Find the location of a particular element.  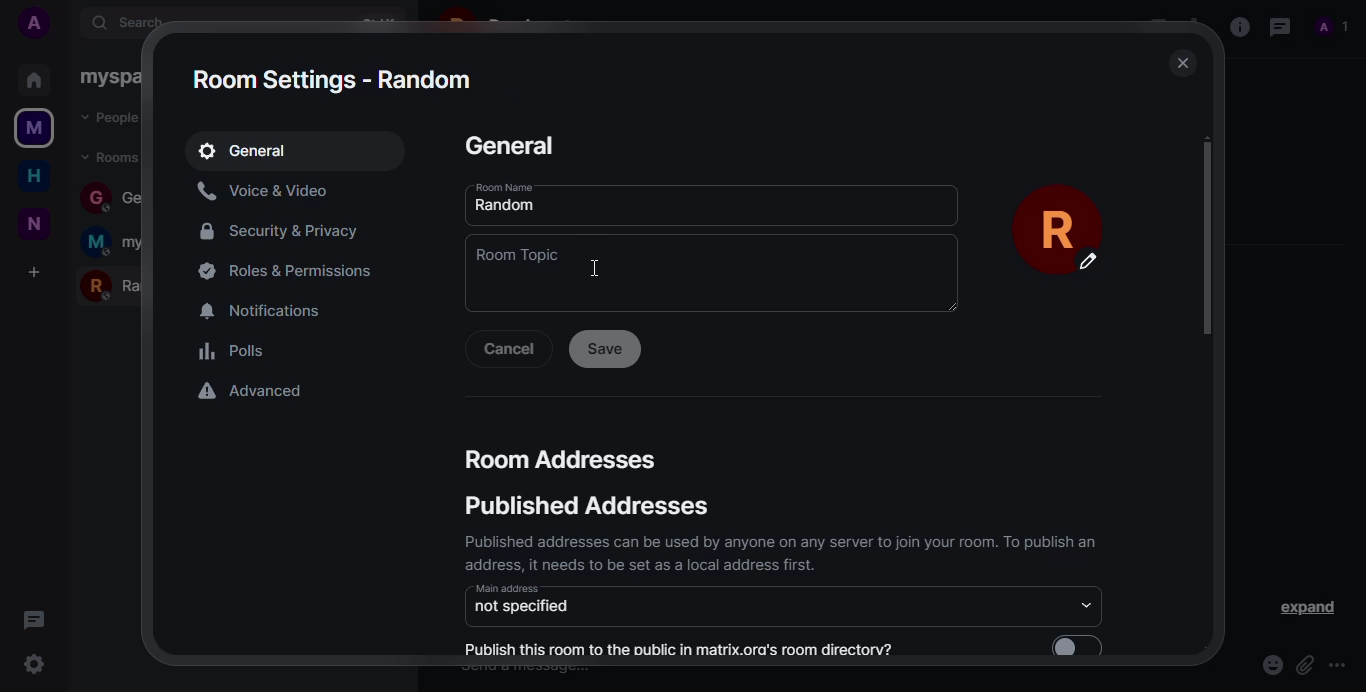

home is located at coordinates (31, 78).